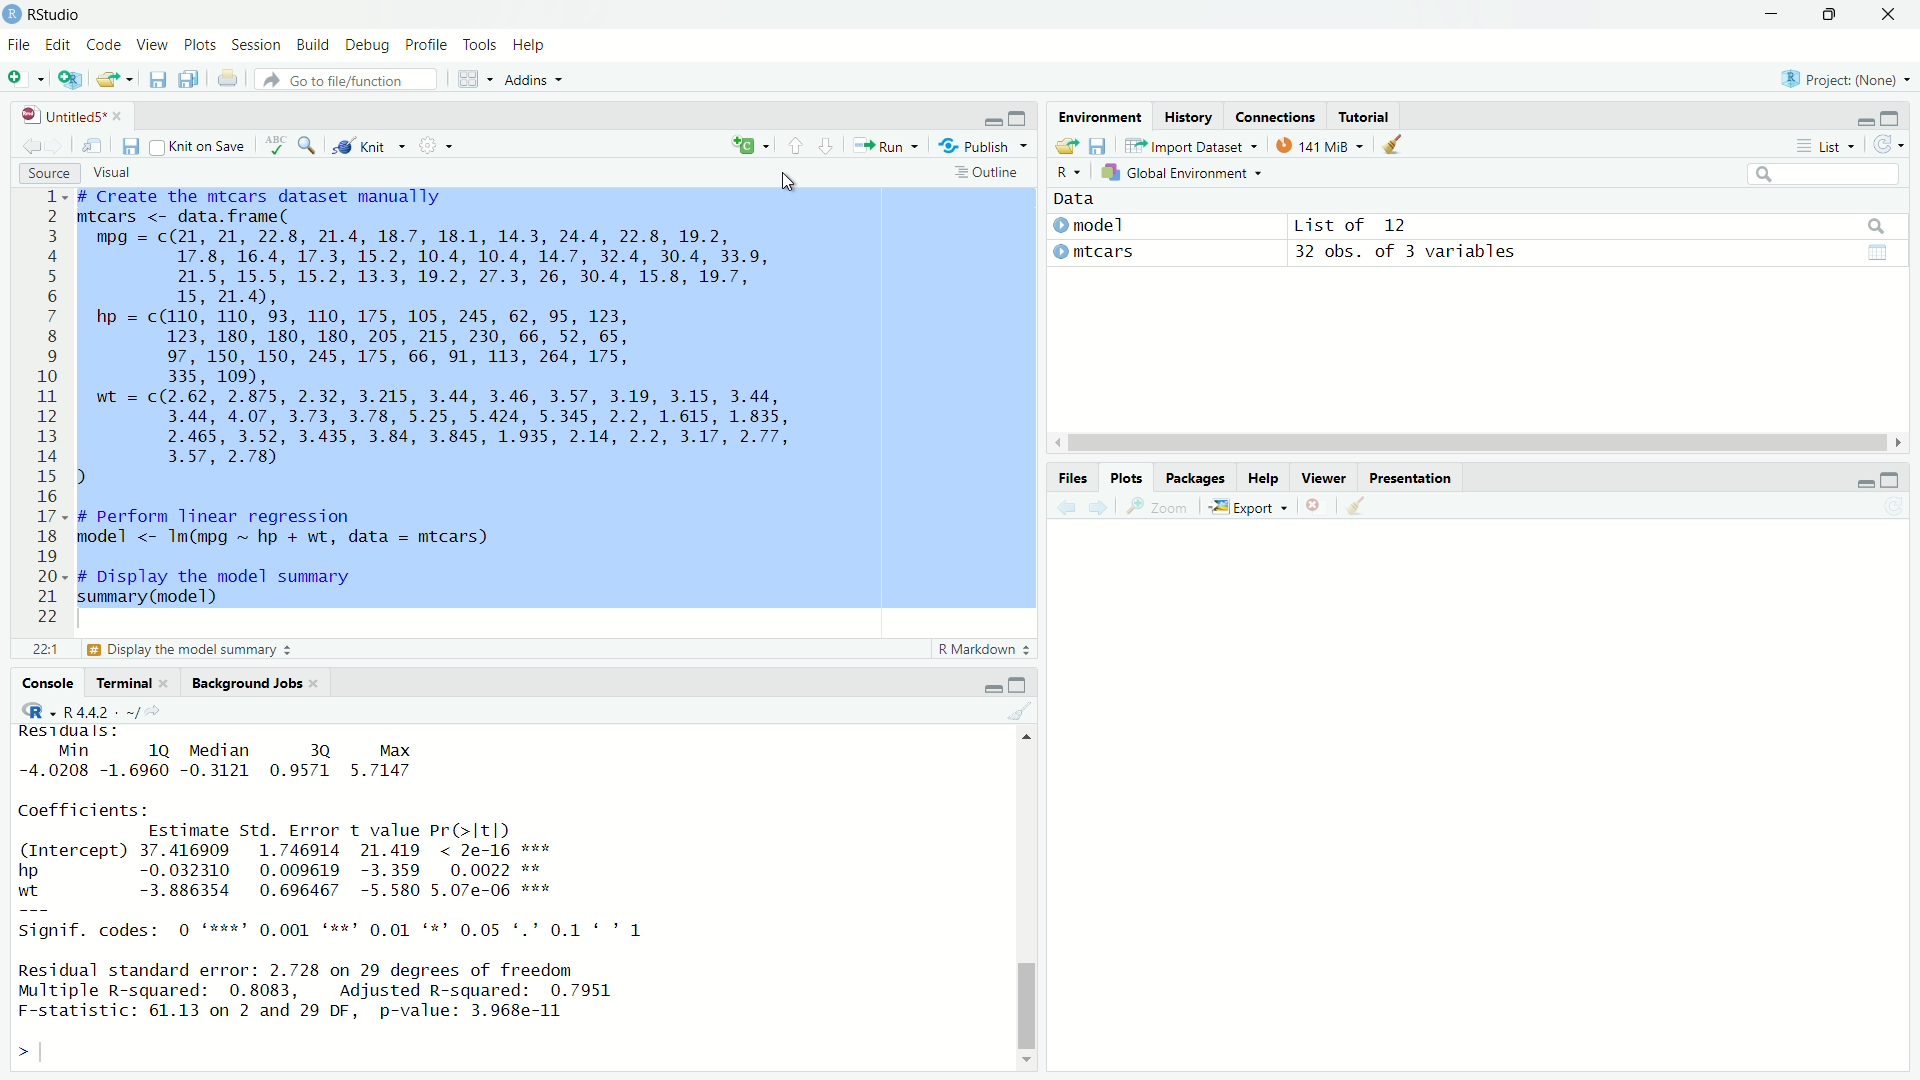  Describe the element at coordinates (989, 123) in the screenshot. I see `minimize` at that location.